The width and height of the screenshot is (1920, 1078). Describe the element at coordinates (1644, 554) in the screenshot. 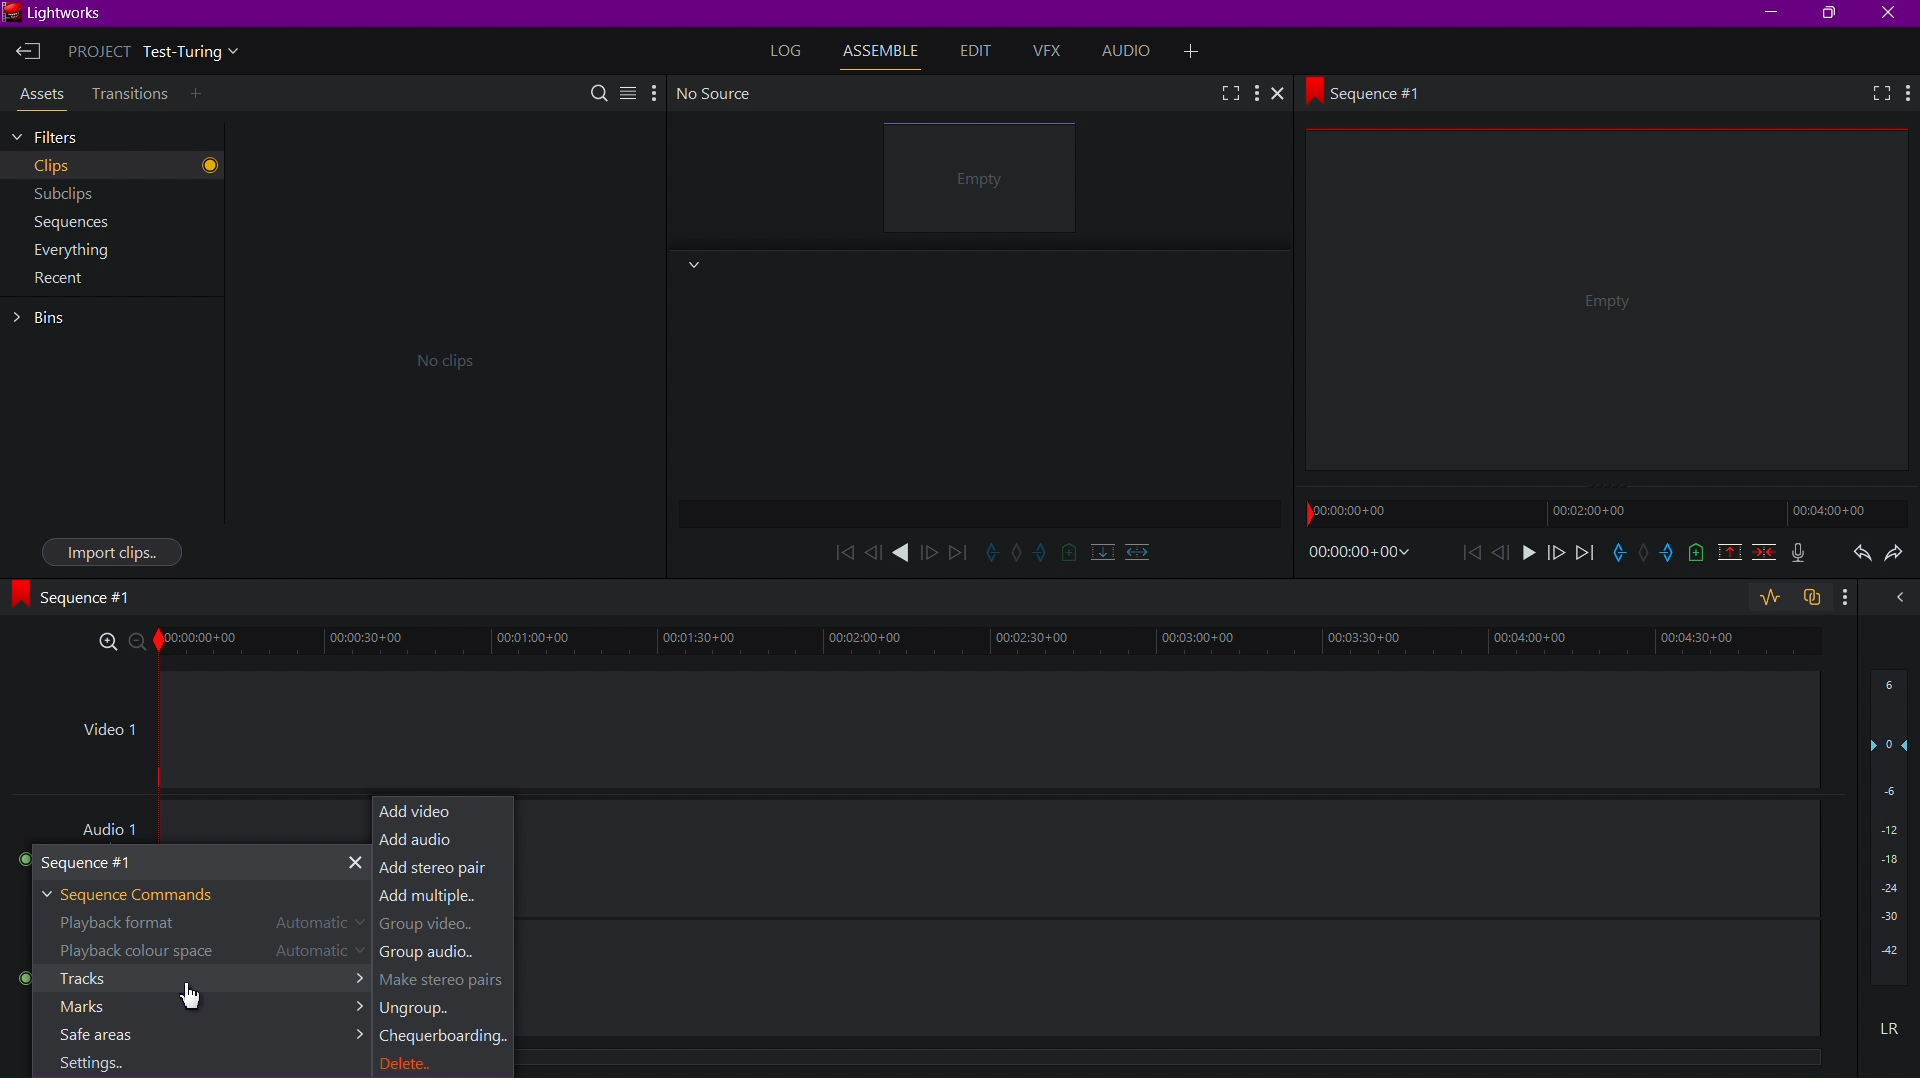

I see `hold` at that location.